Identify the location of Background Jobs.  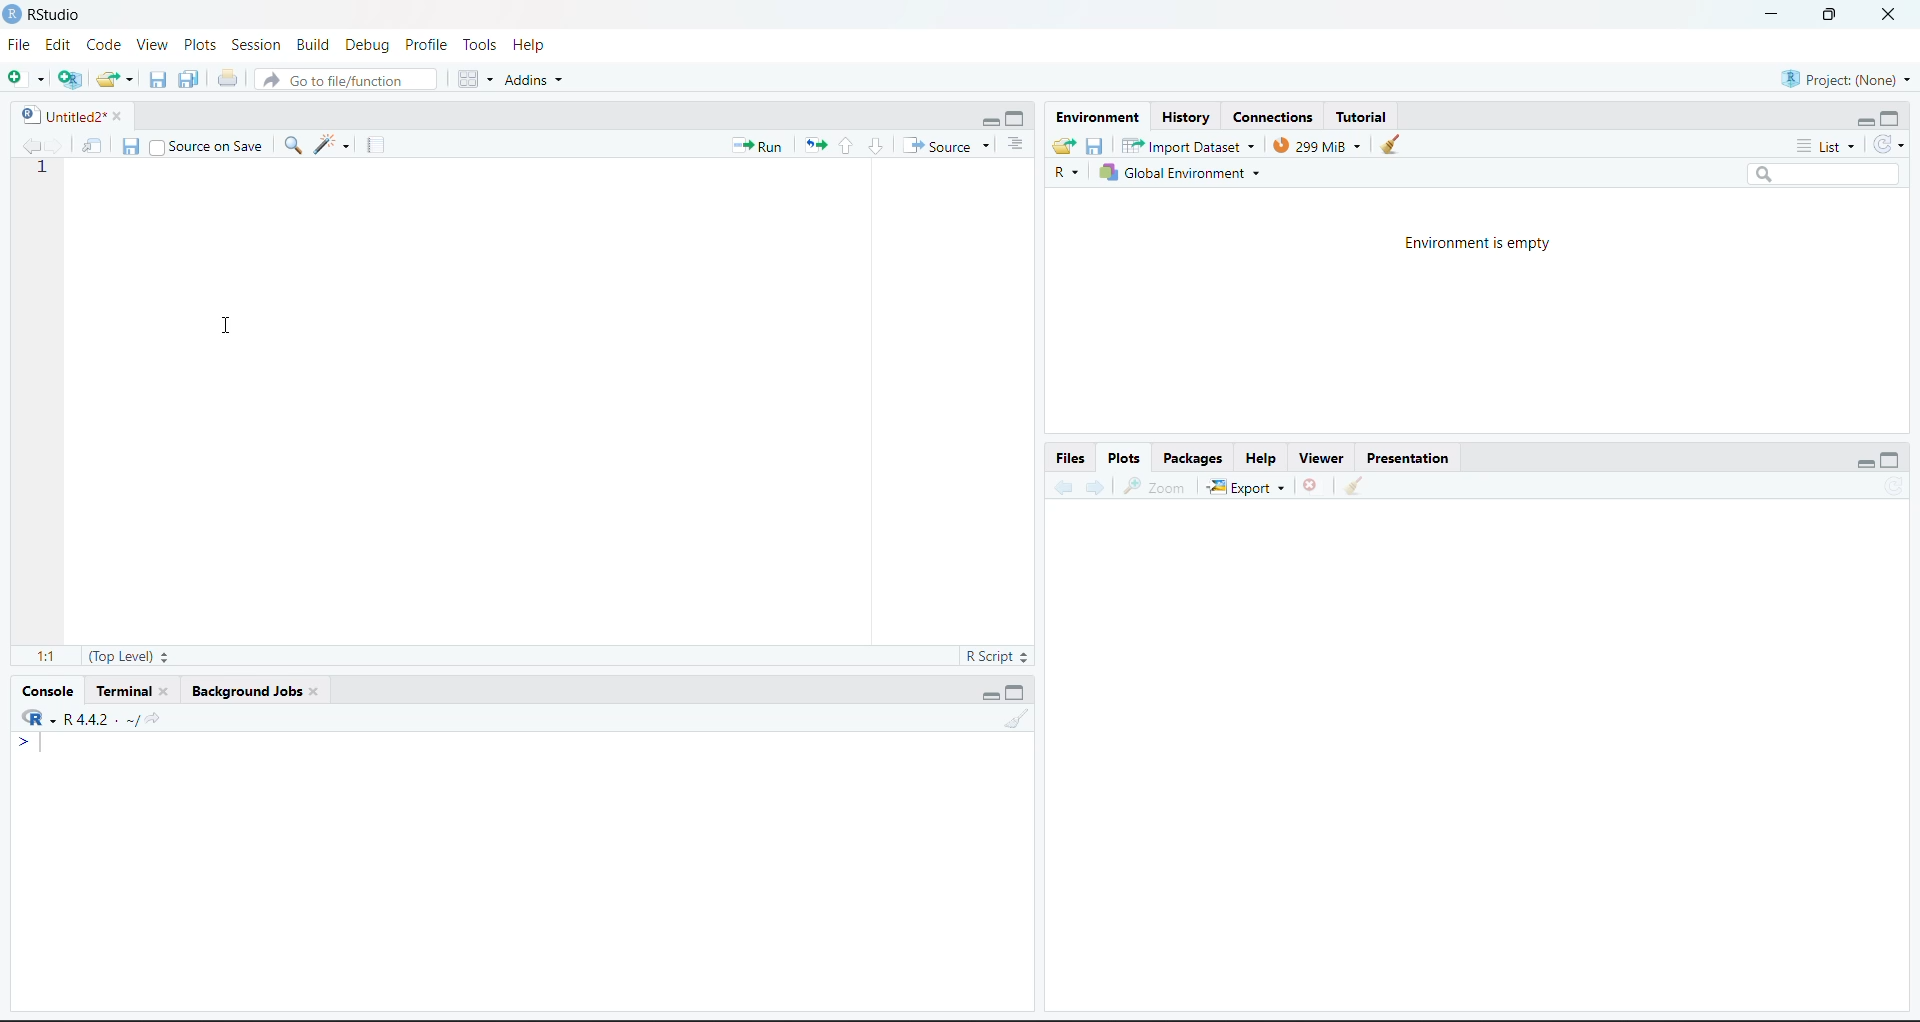
(247, 693).